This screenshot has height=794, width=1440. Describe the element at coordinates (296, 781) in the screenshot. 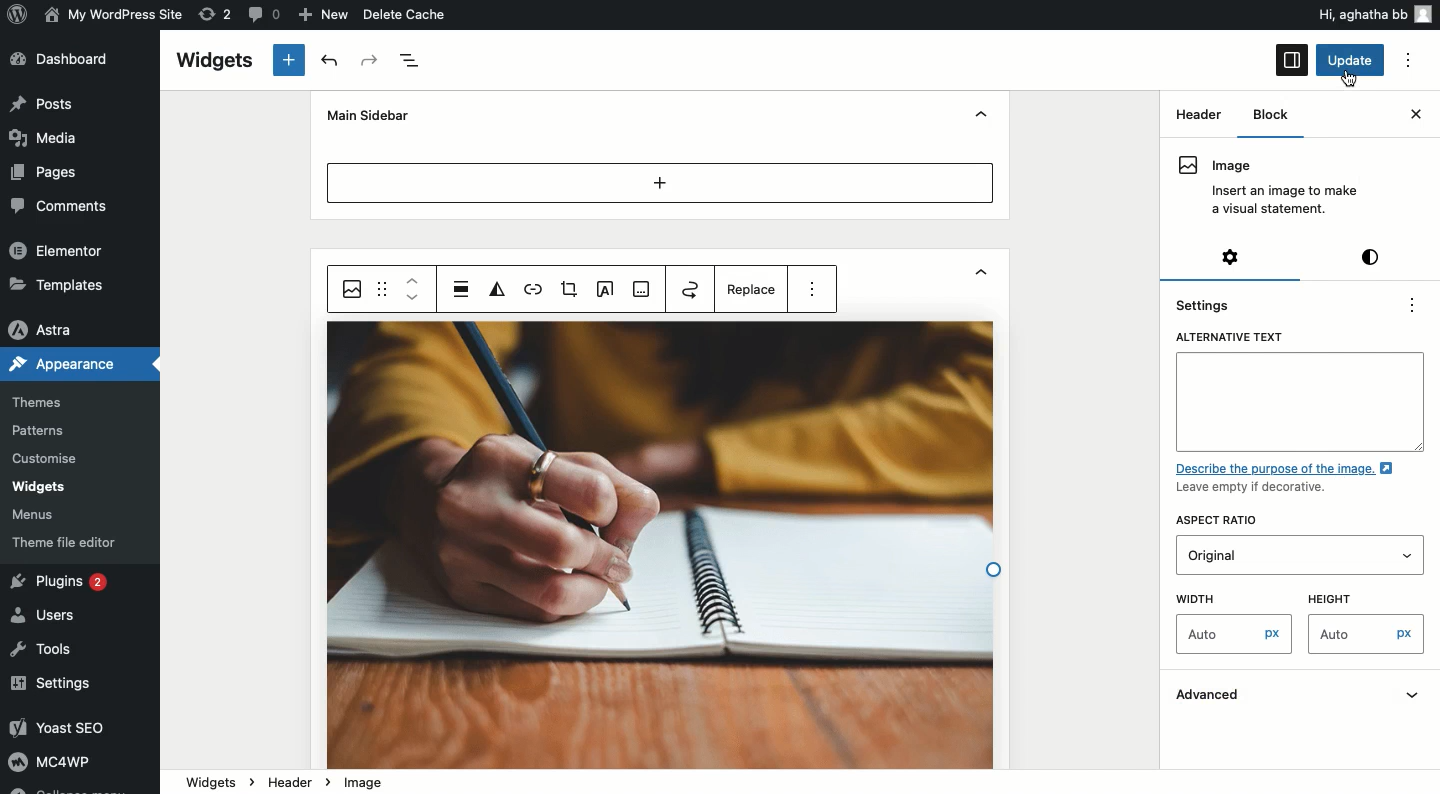

I see `Header` at that location.